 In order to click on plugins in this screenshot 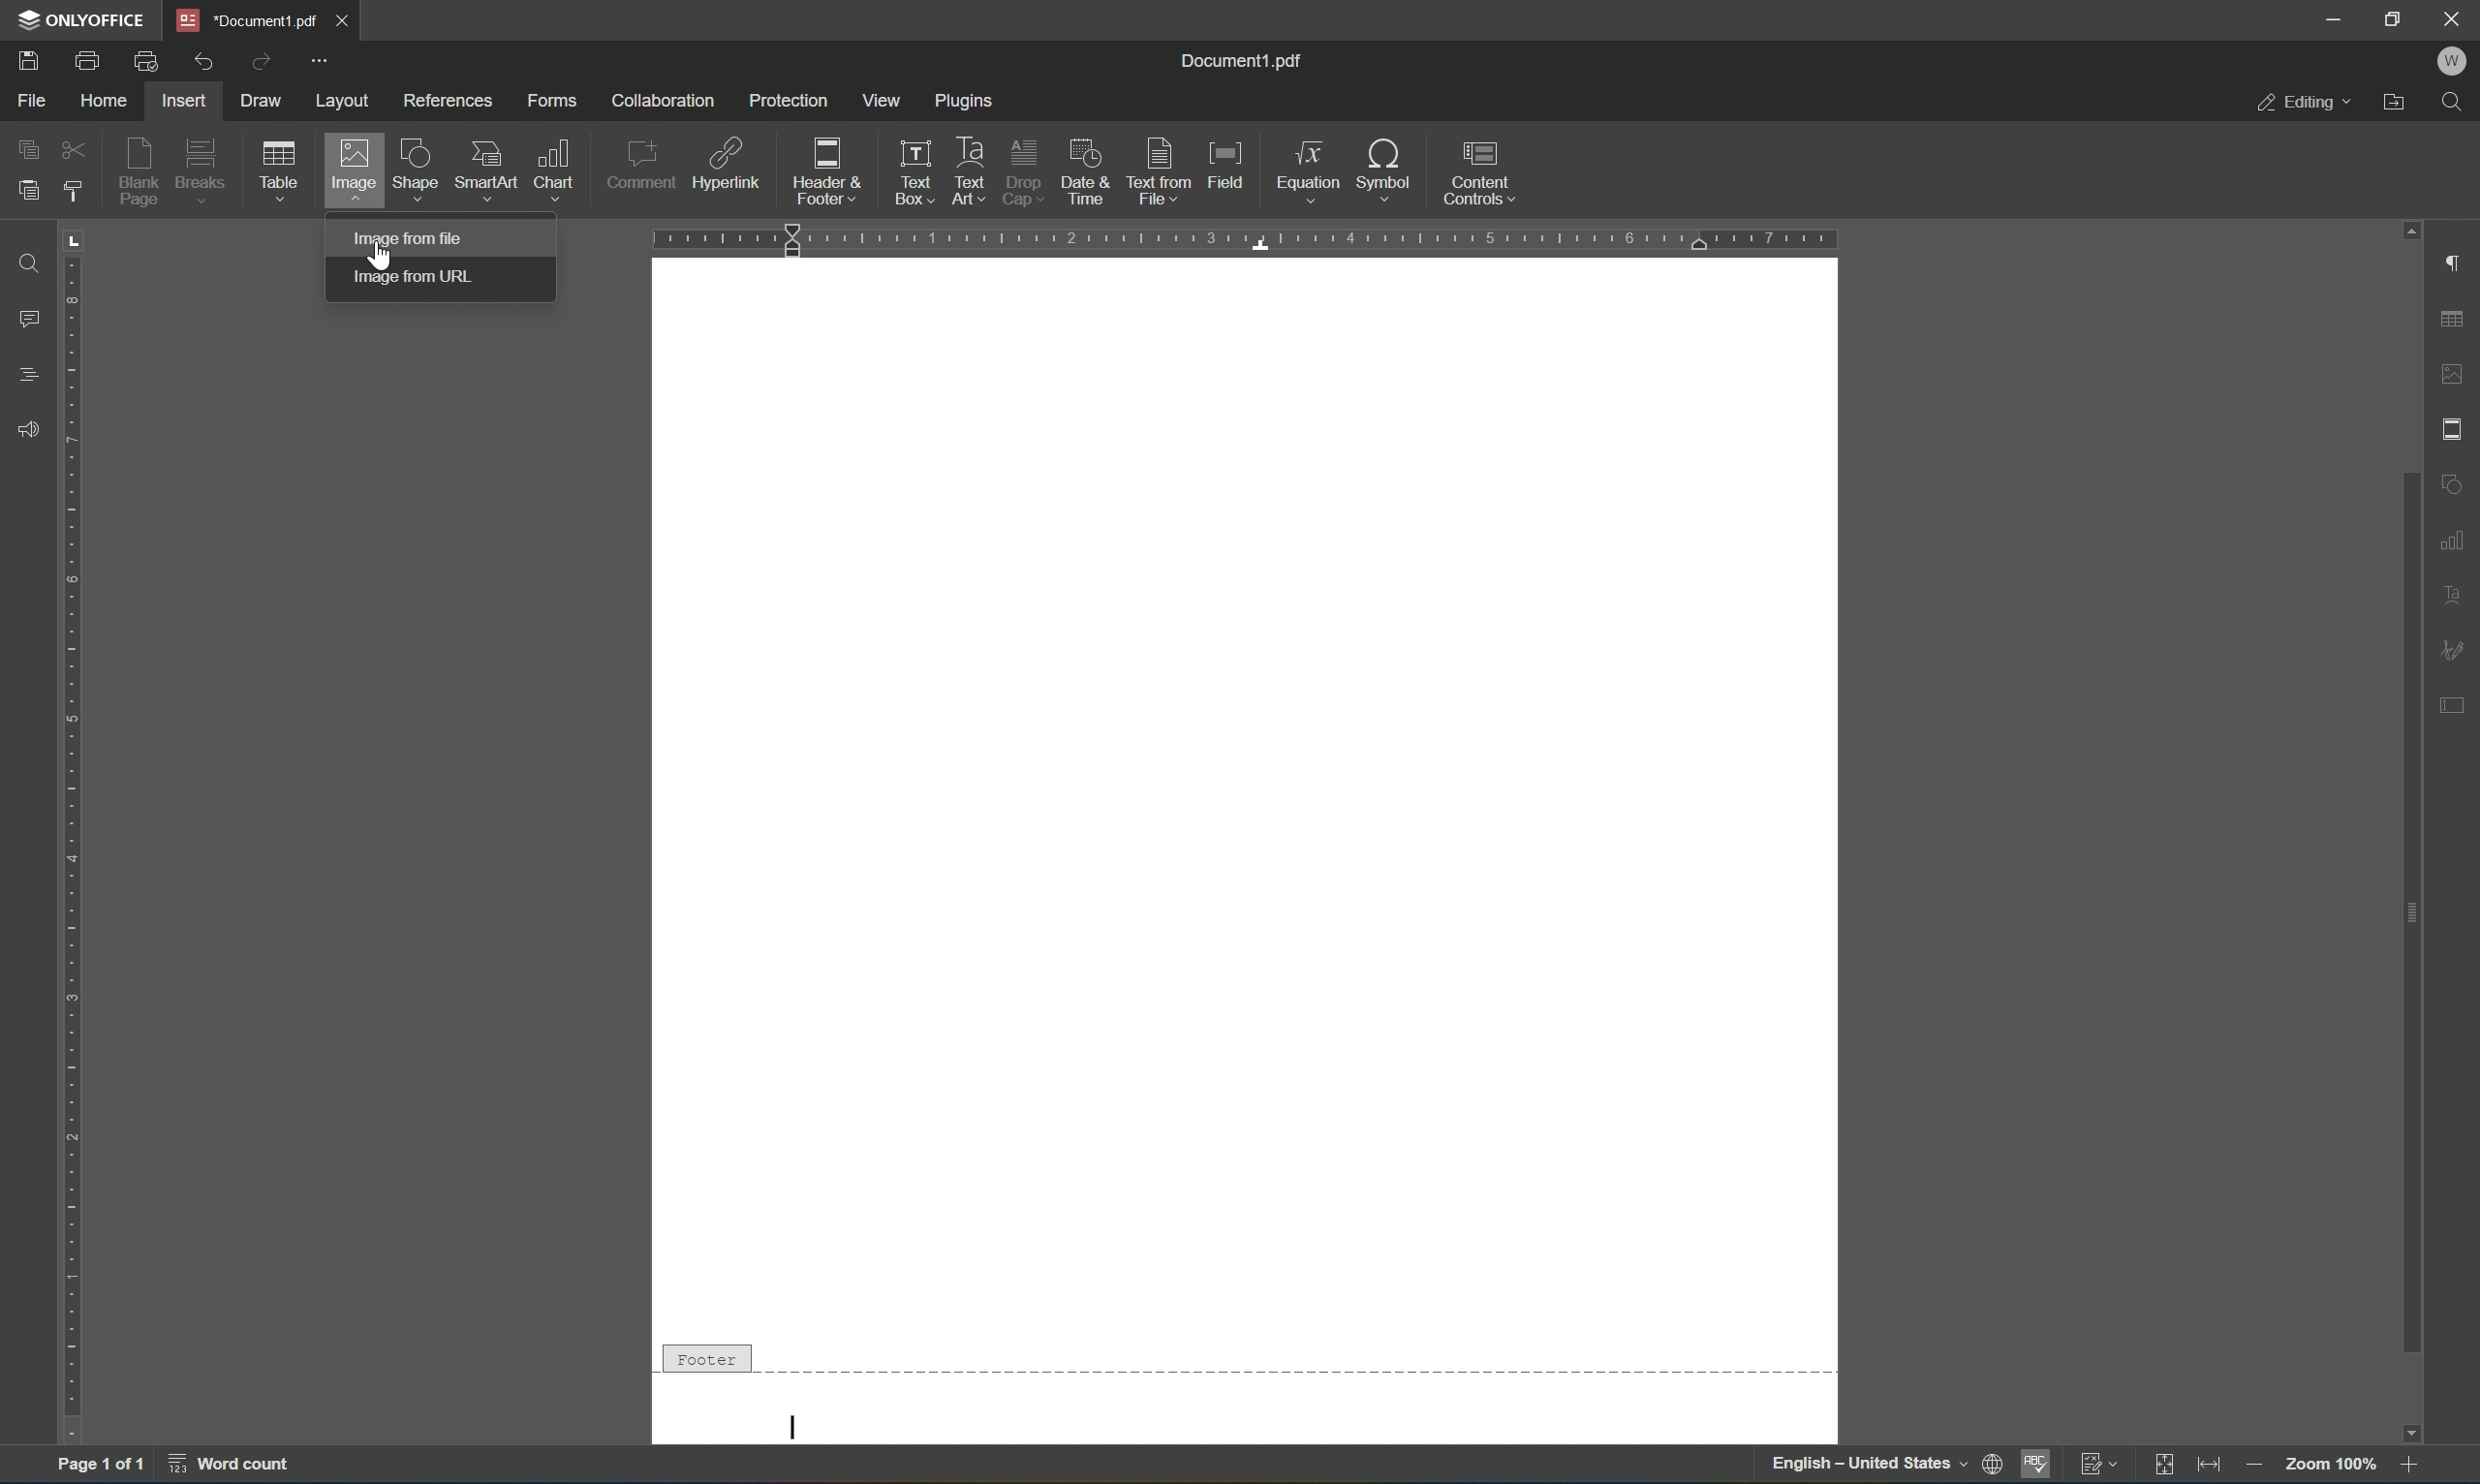, I will do `click(967, 98)`.